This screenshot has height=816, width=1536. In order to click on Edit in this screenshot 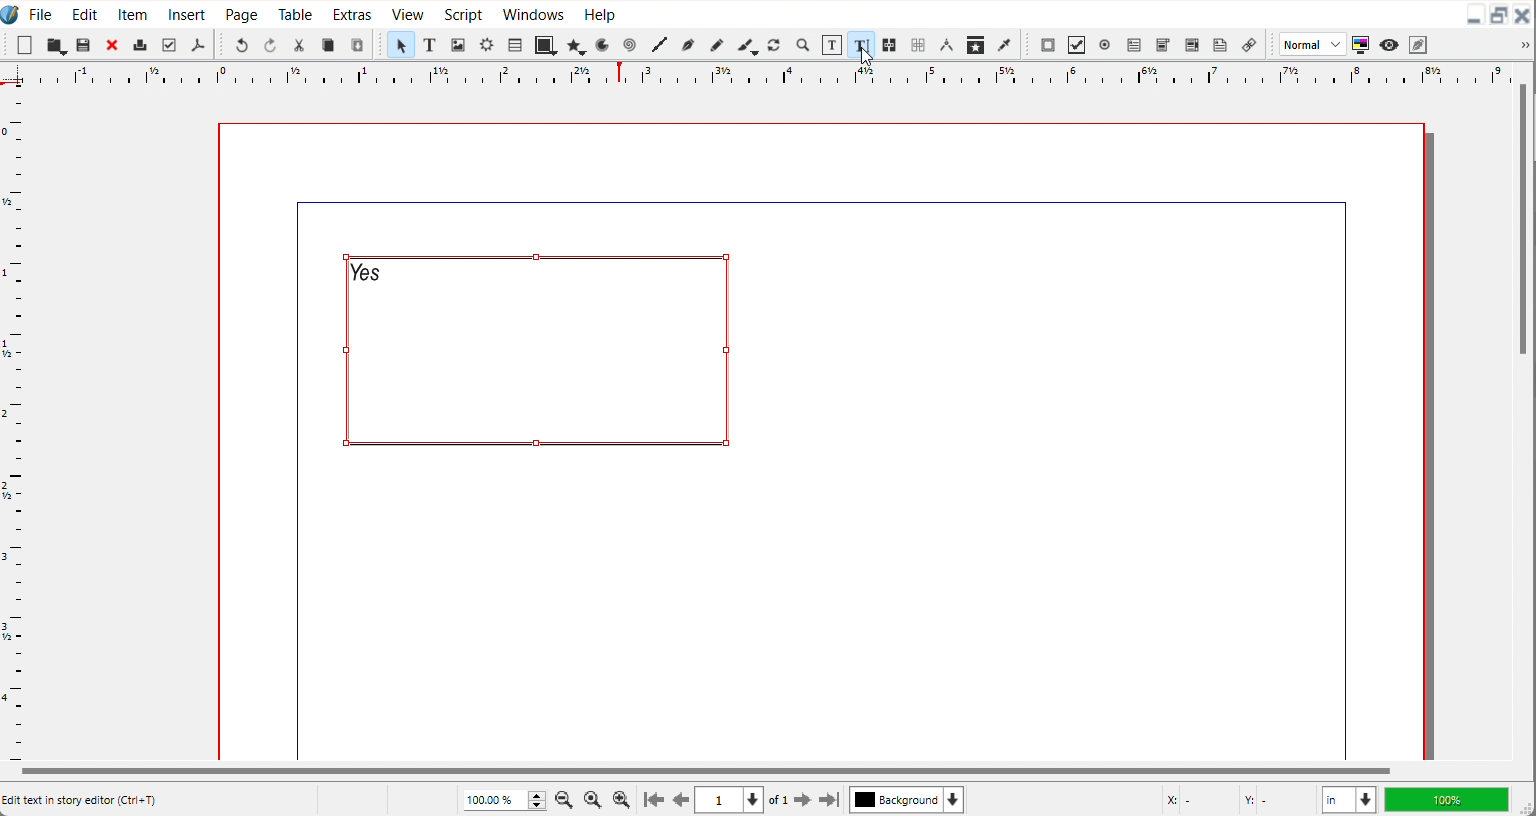, I will do `click(82, 13)`.